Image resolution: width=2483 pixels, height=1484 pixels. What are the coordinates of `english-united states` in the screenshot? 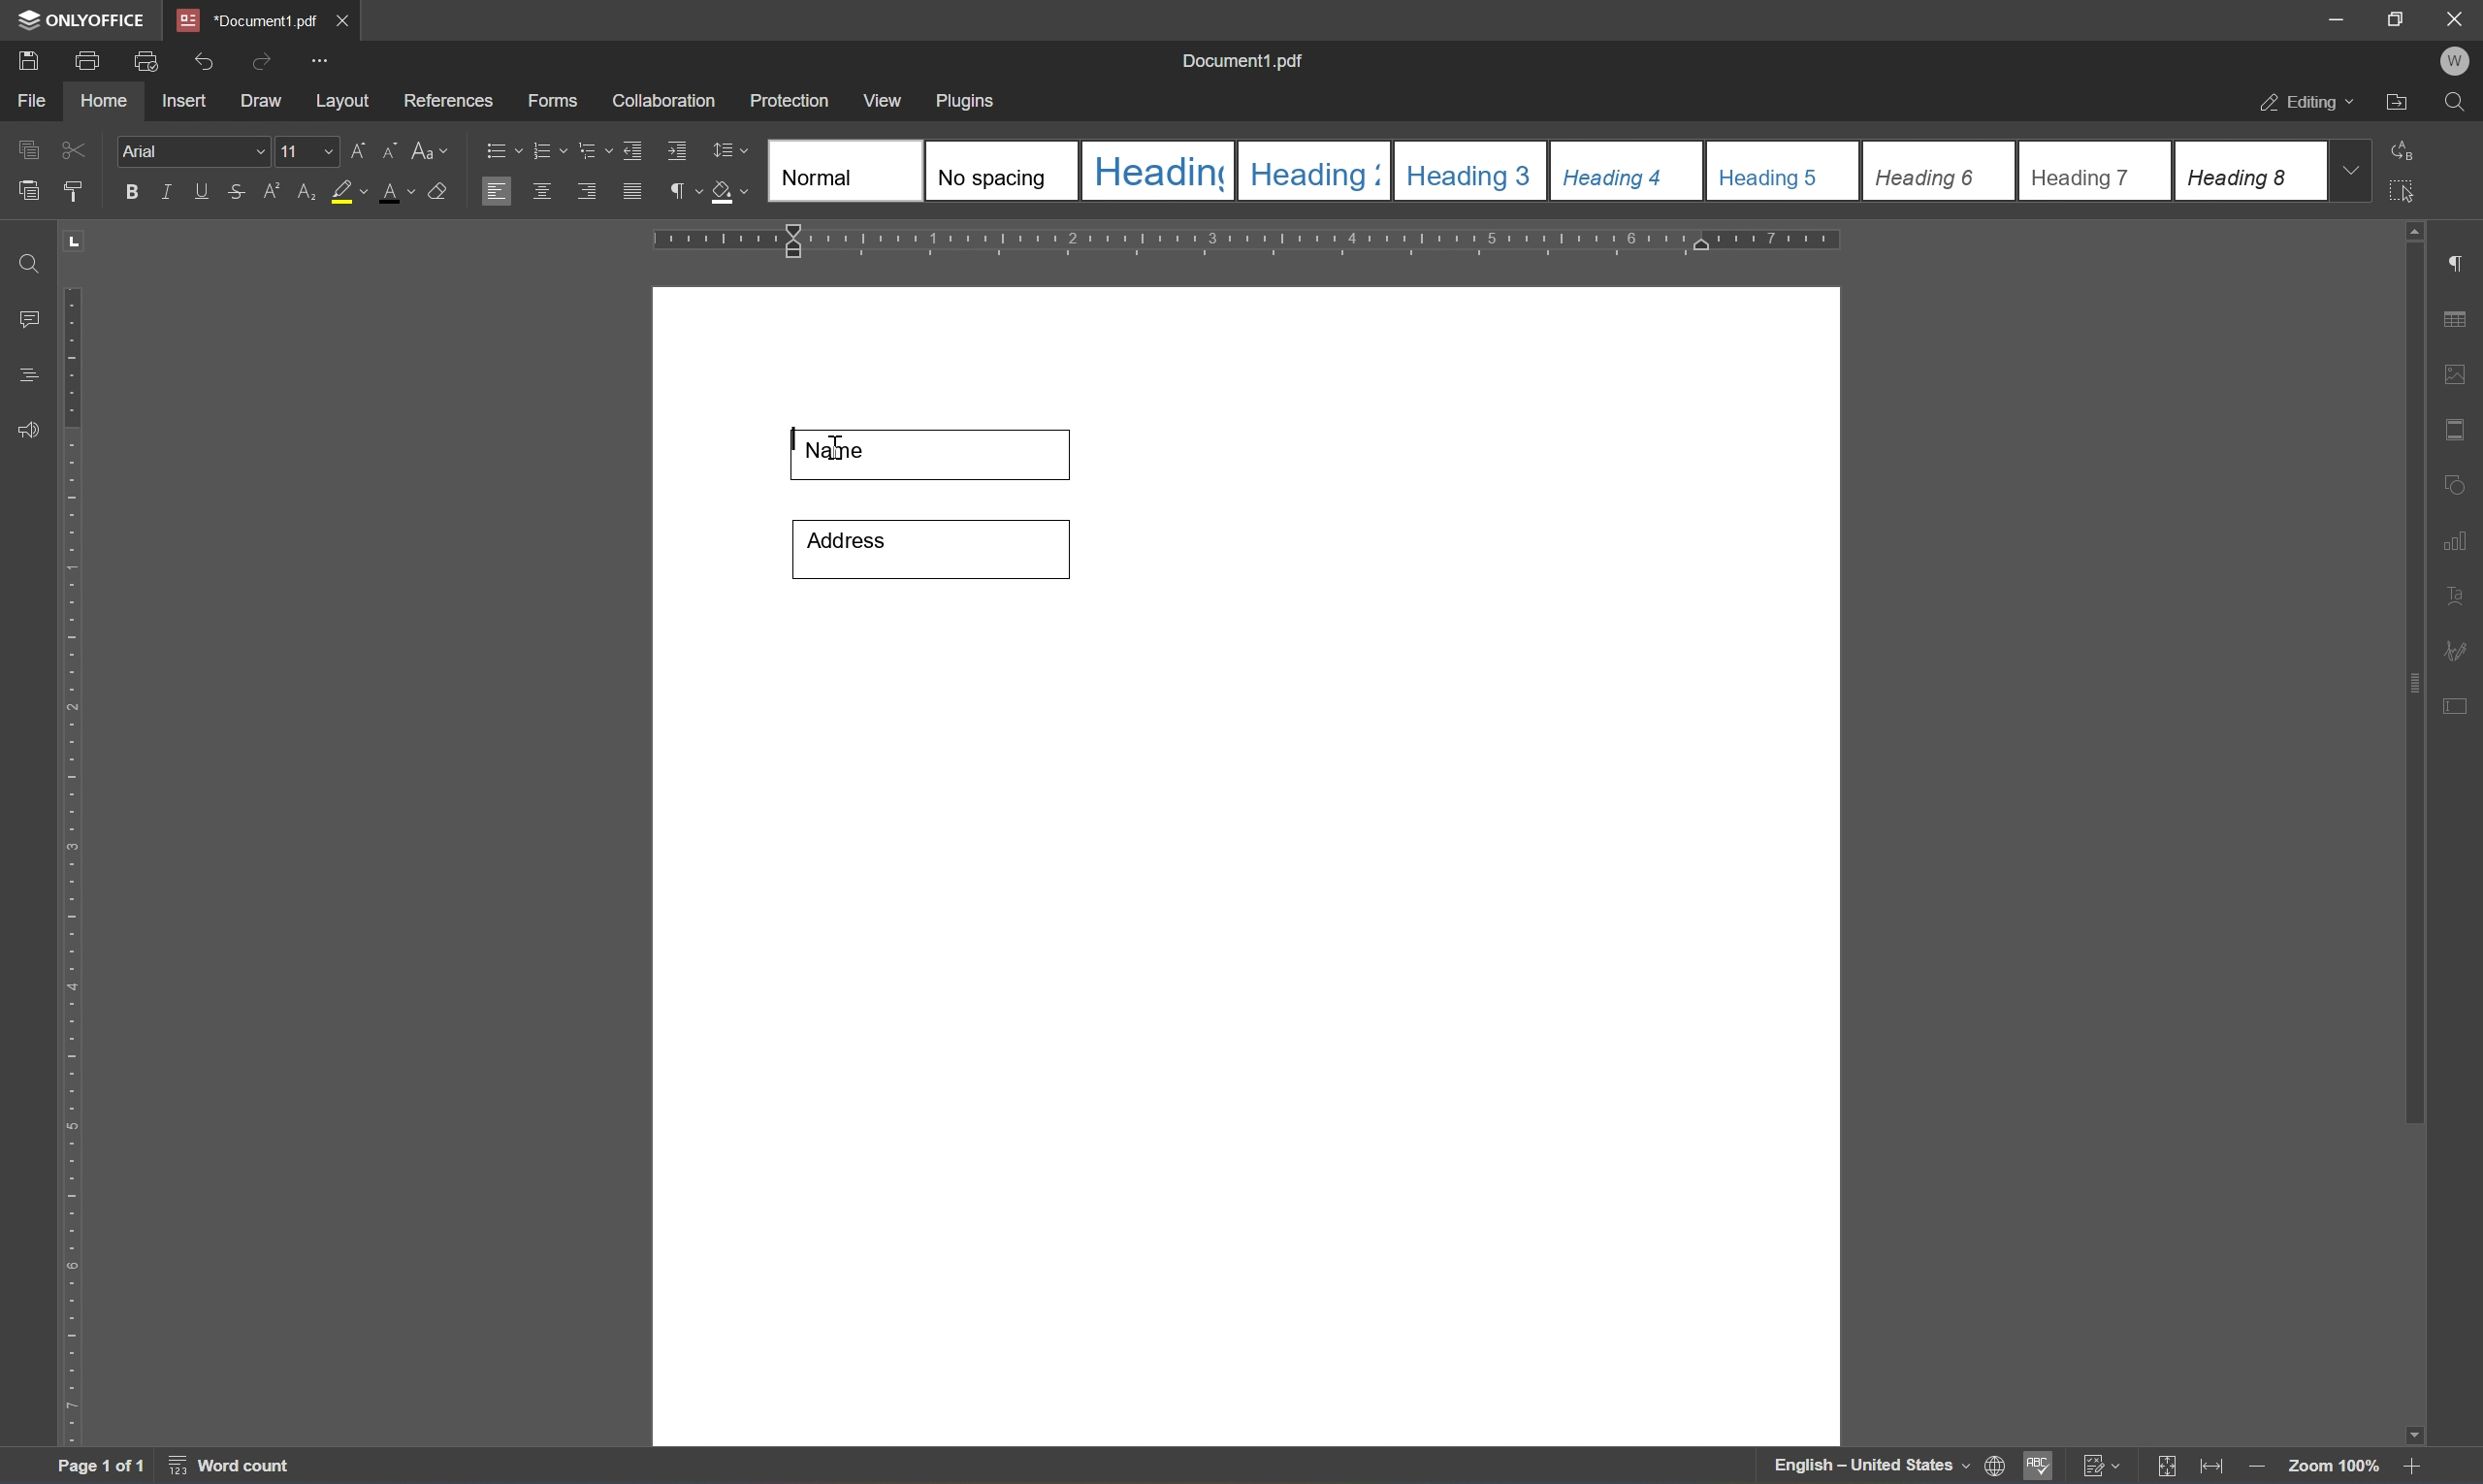 It's located at (1873, 1470).